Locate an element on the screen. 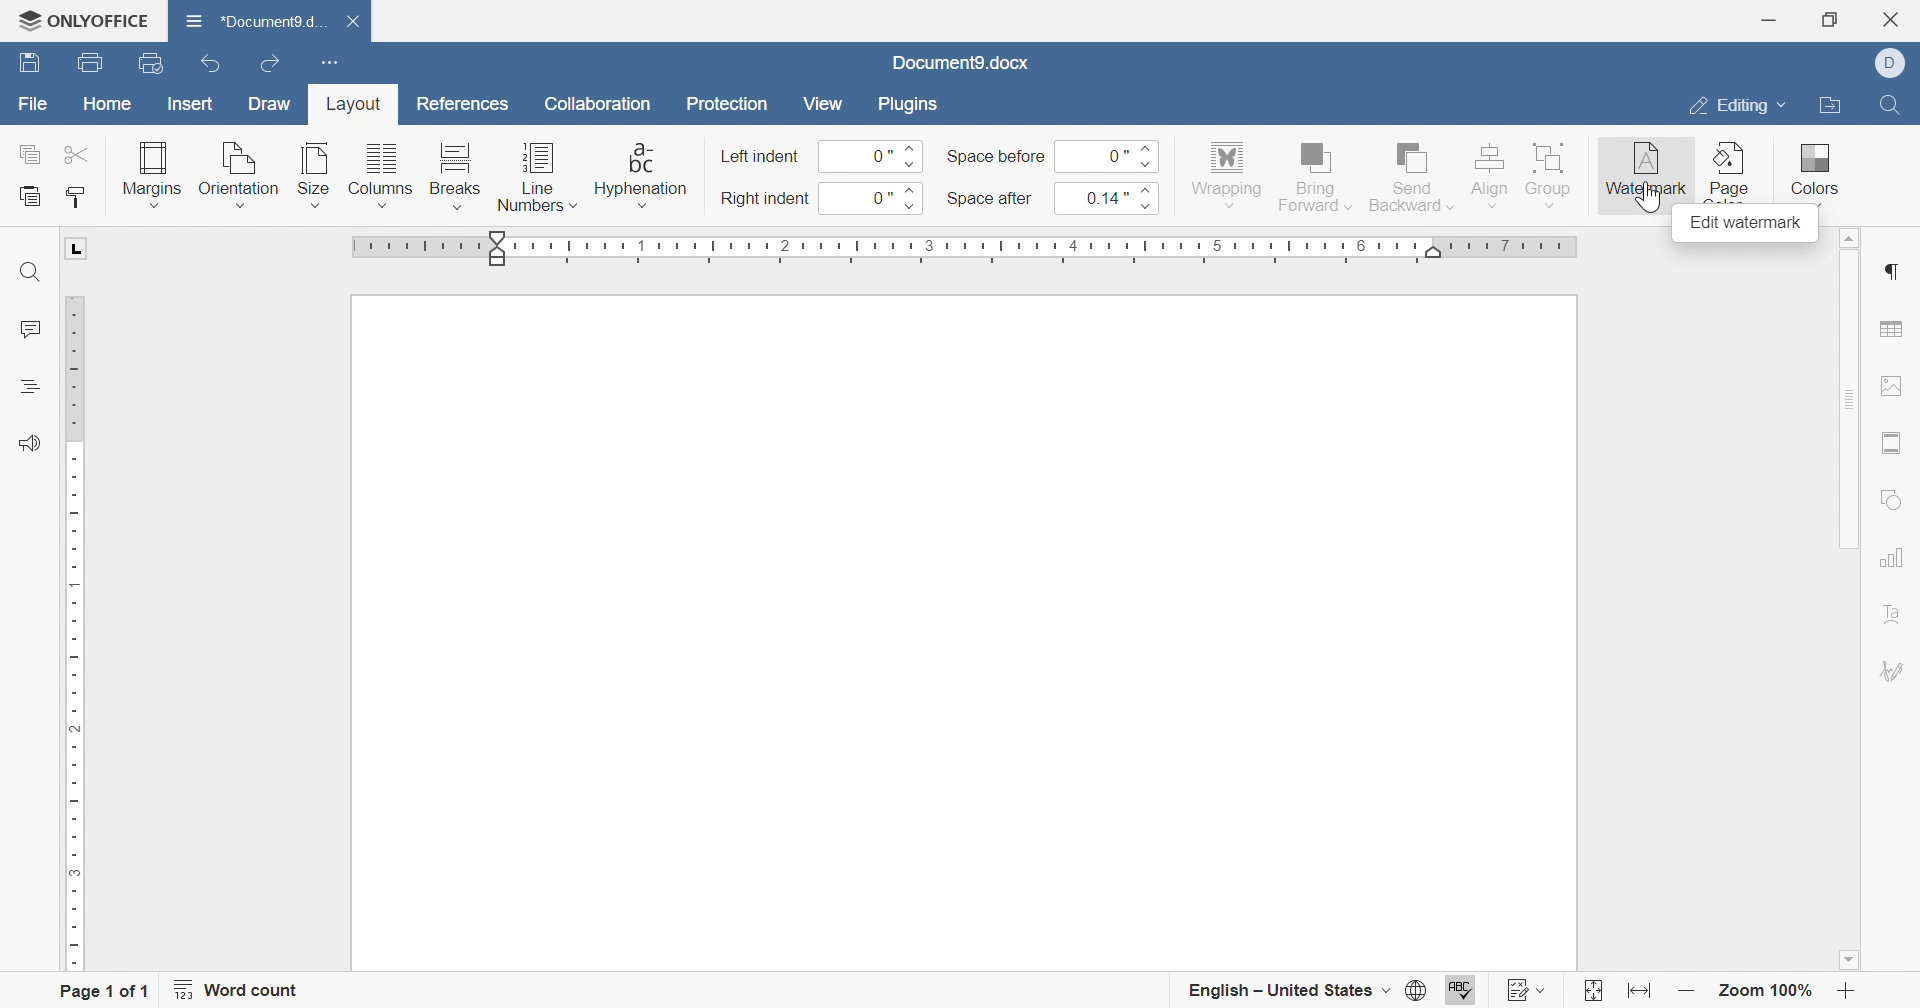 Image resolution: width=1920 pixels, height=1008 pixels. signature settings is located at coordinates (1895, 671).